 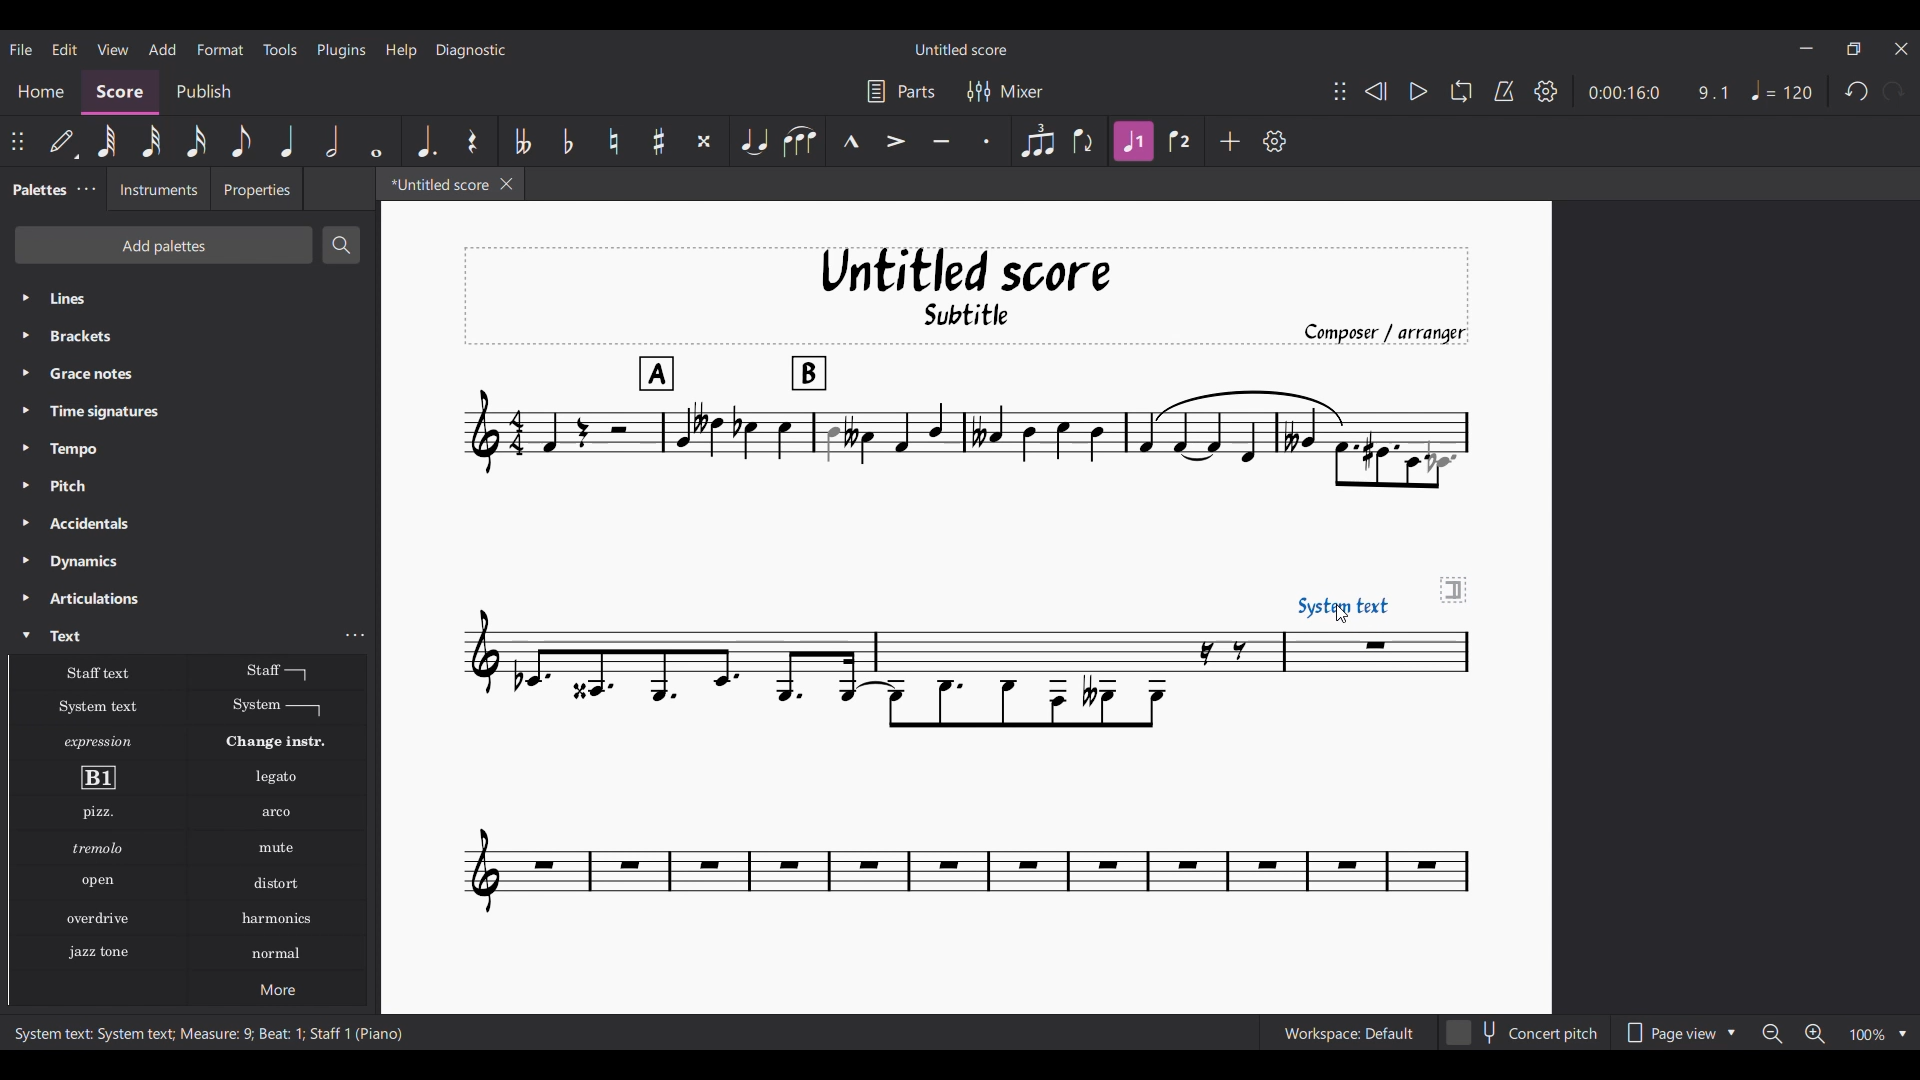 What do you see at coordinates (1853, 49) in the screenshot?
I see `Show in smaller tab` at bounding box center [1853, 49].